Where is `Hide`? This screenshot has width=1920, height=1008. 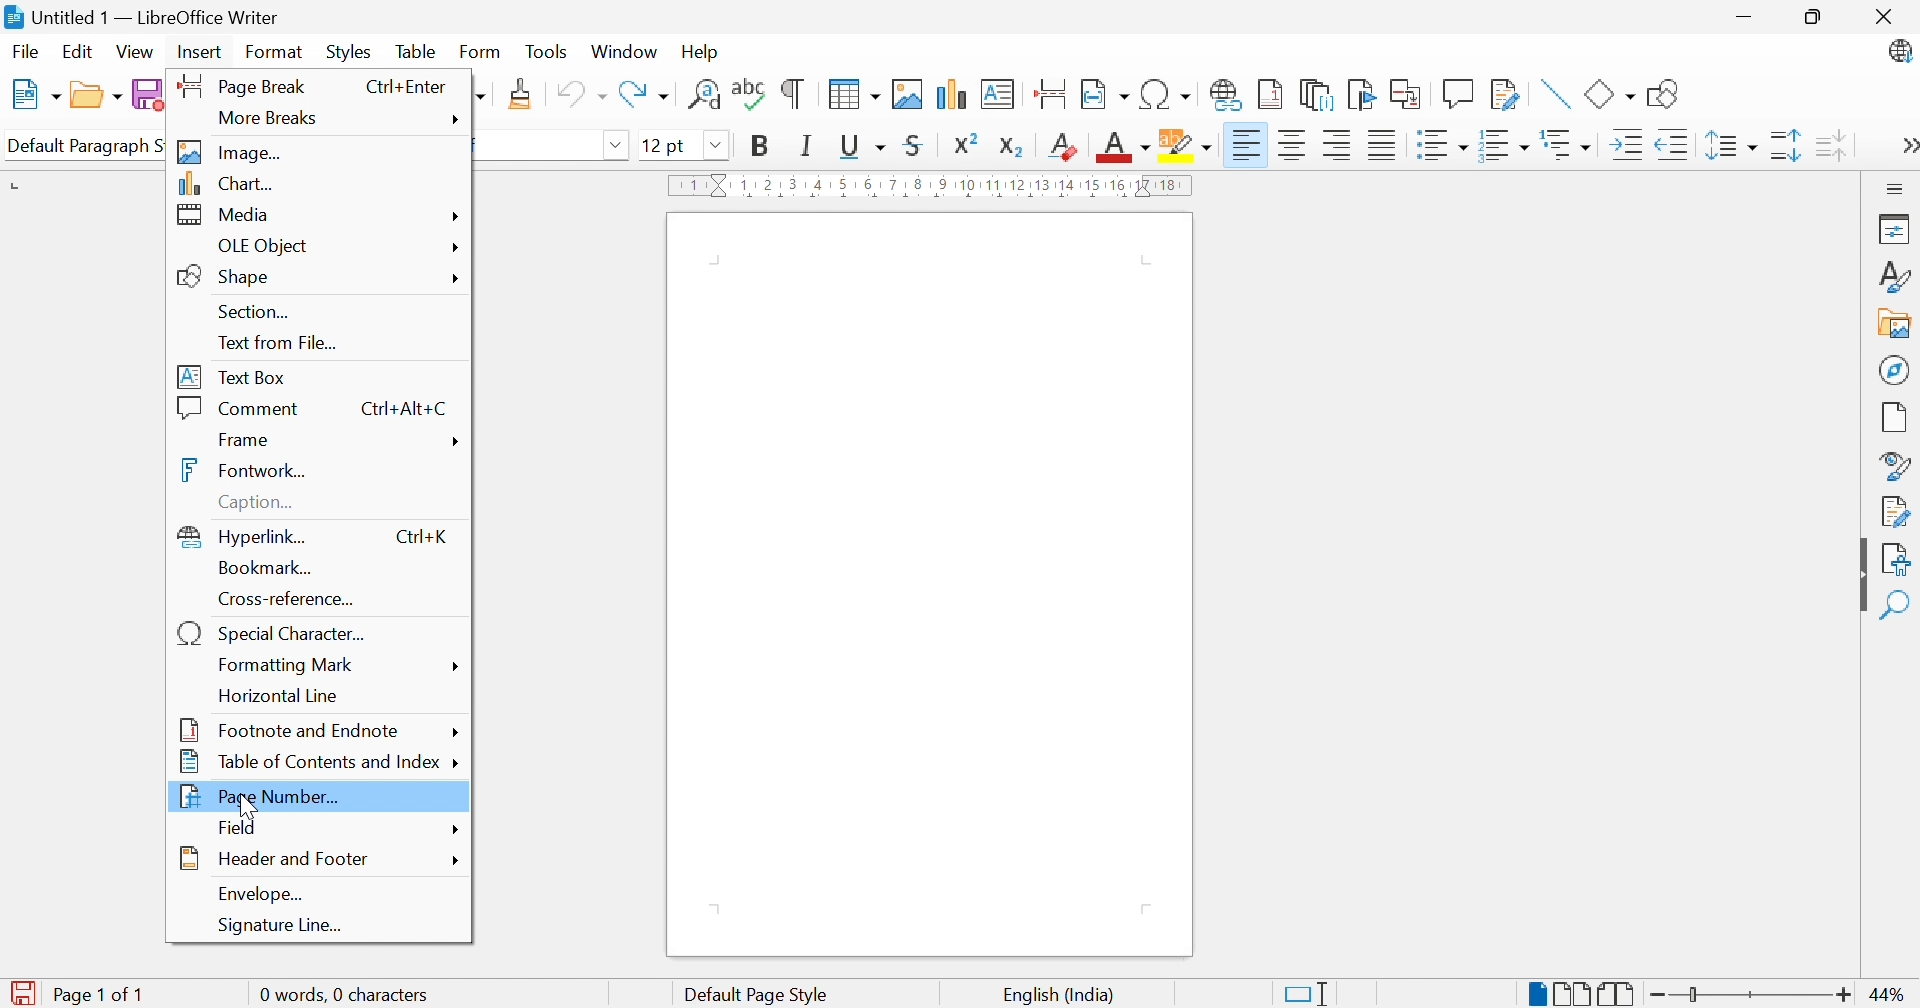
Hide is located at coordinates (1859, 576).